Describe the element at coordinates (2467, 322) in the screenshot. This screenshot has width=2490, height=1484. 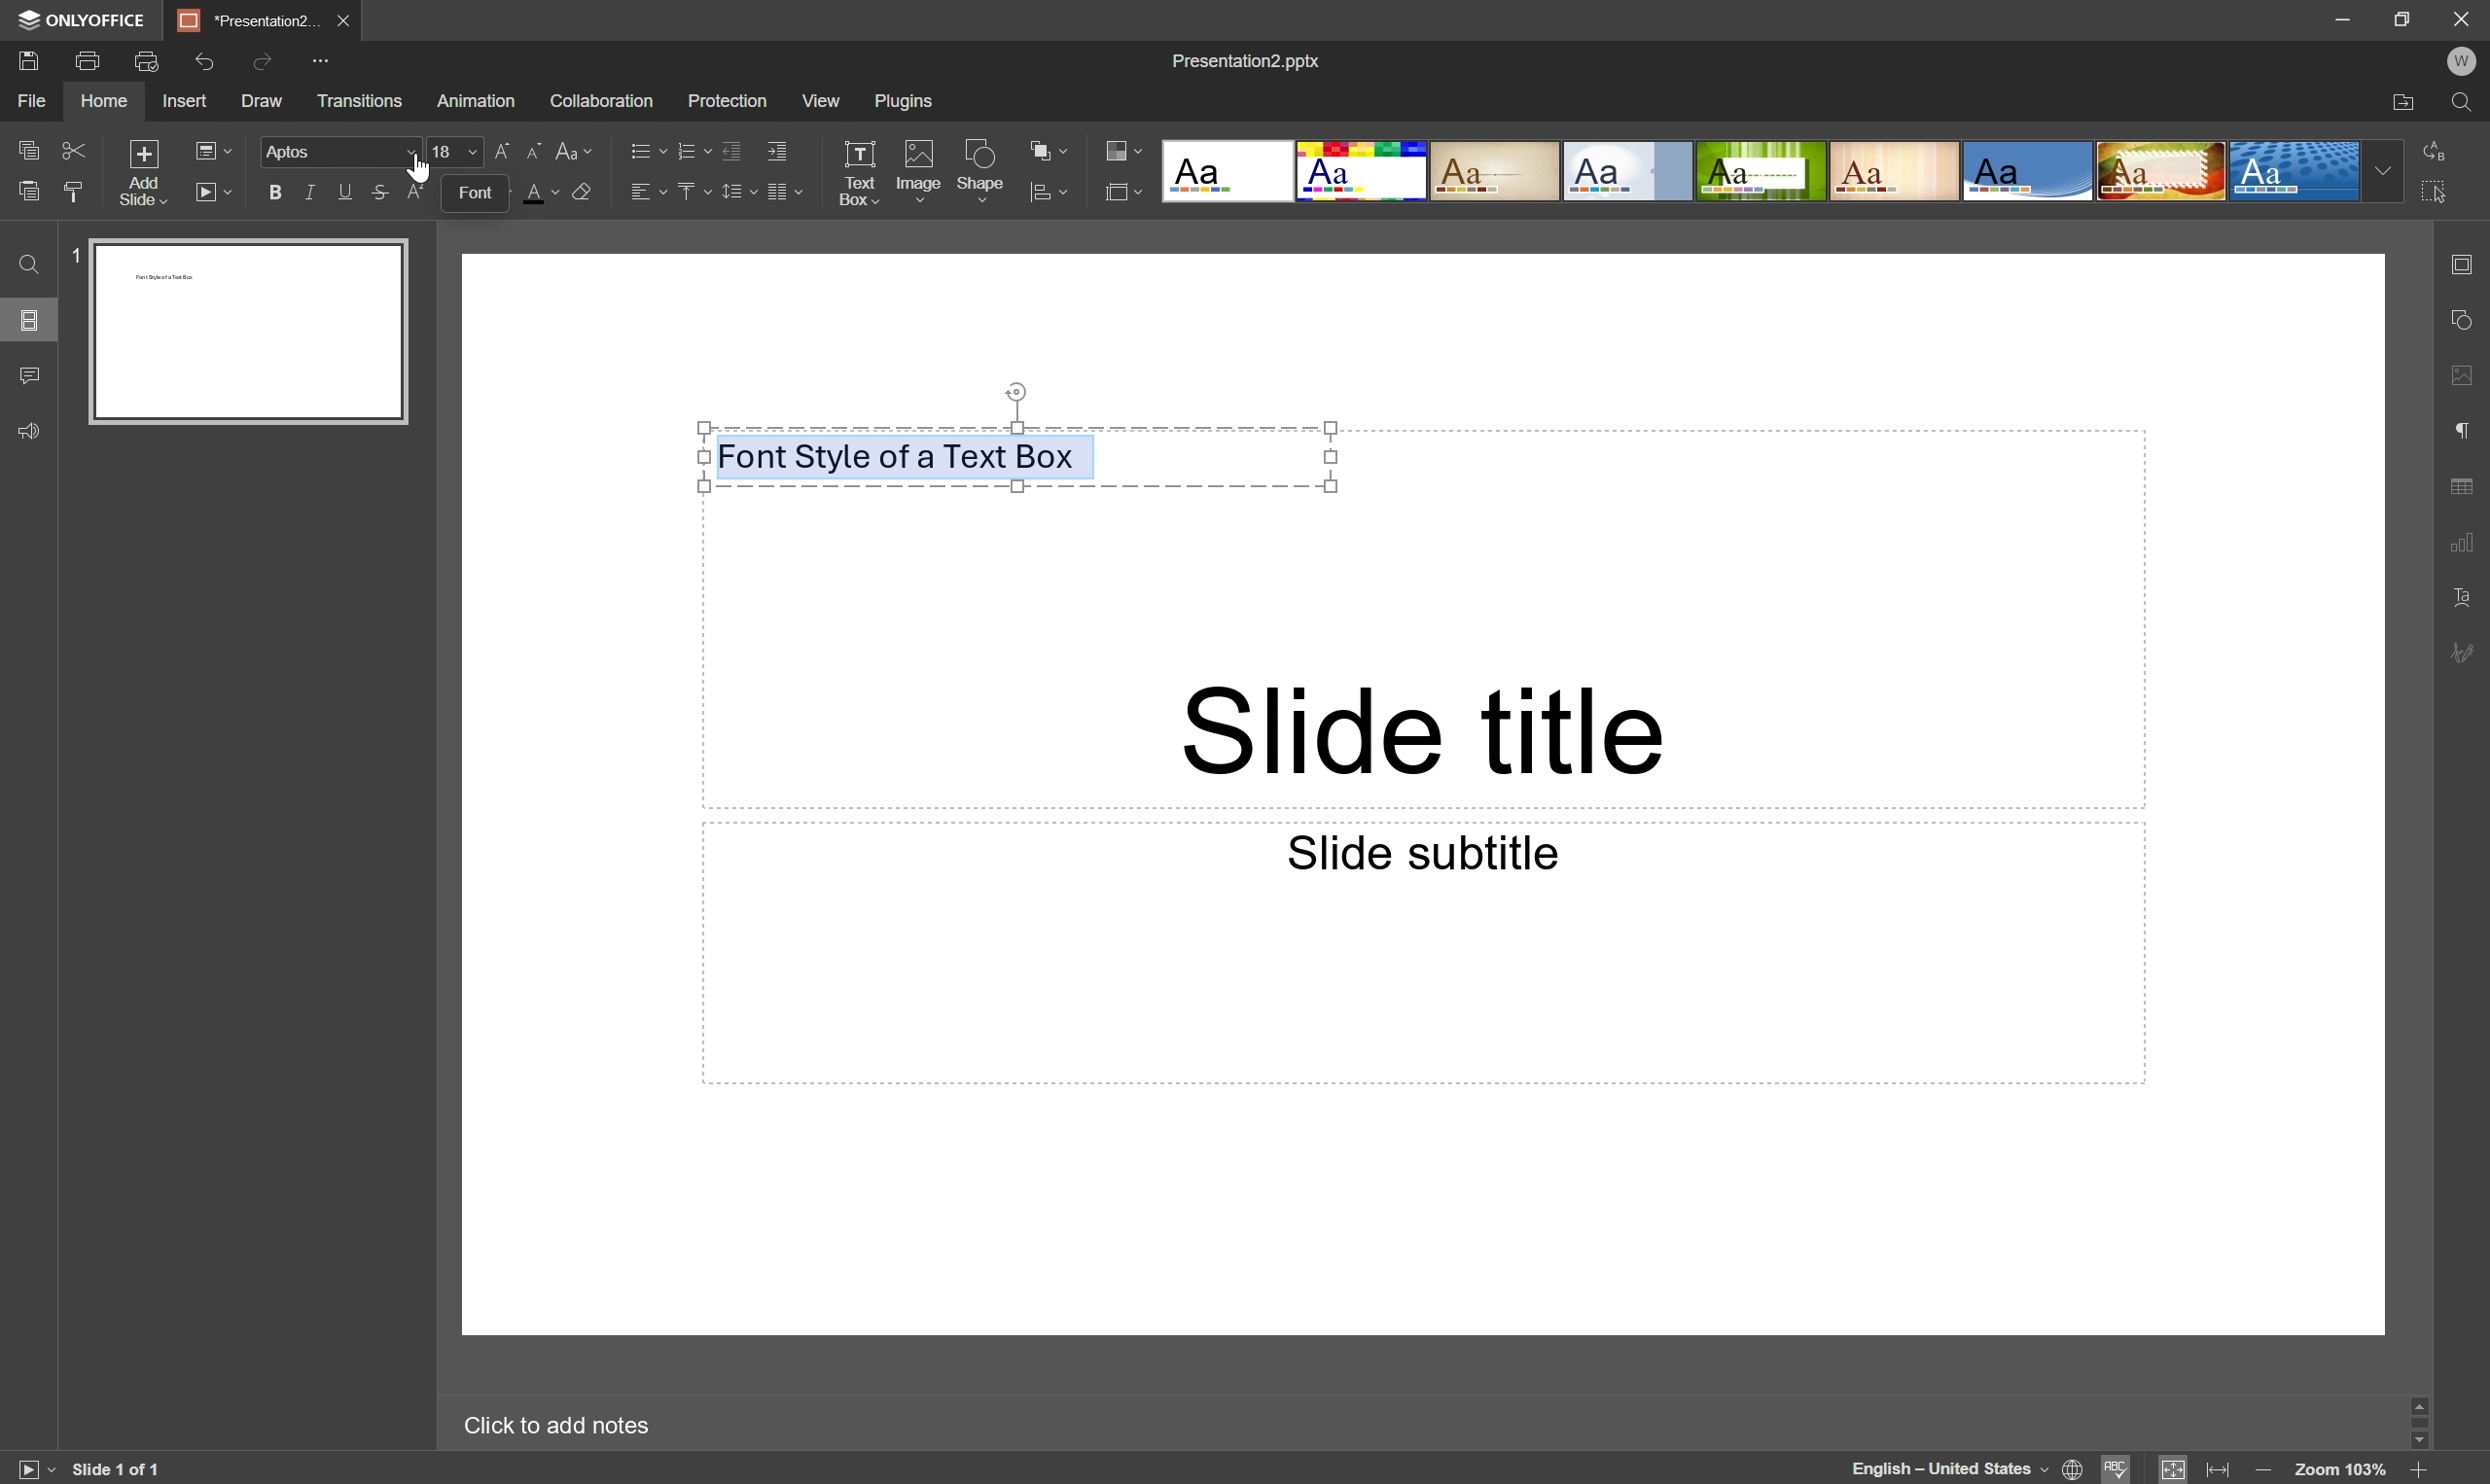
I see `Shape settings` at that location.